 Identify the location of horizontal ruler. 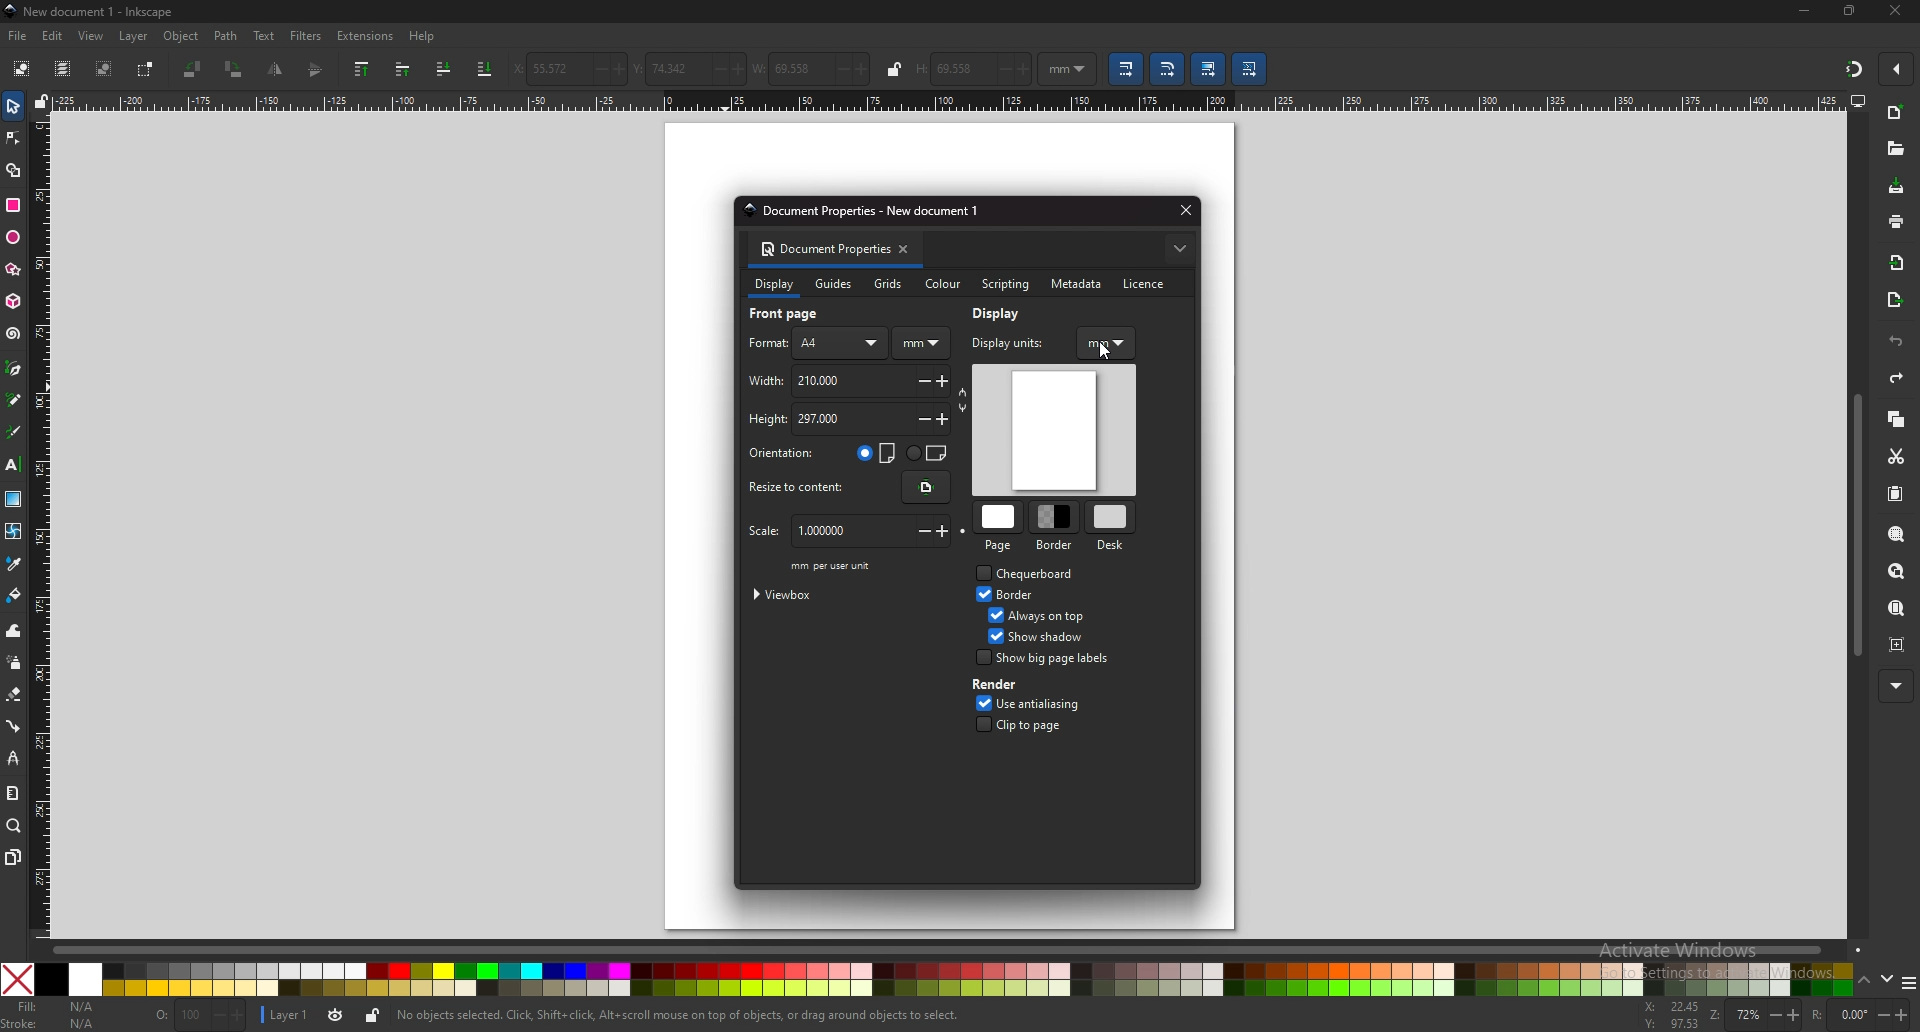
(949, 101).